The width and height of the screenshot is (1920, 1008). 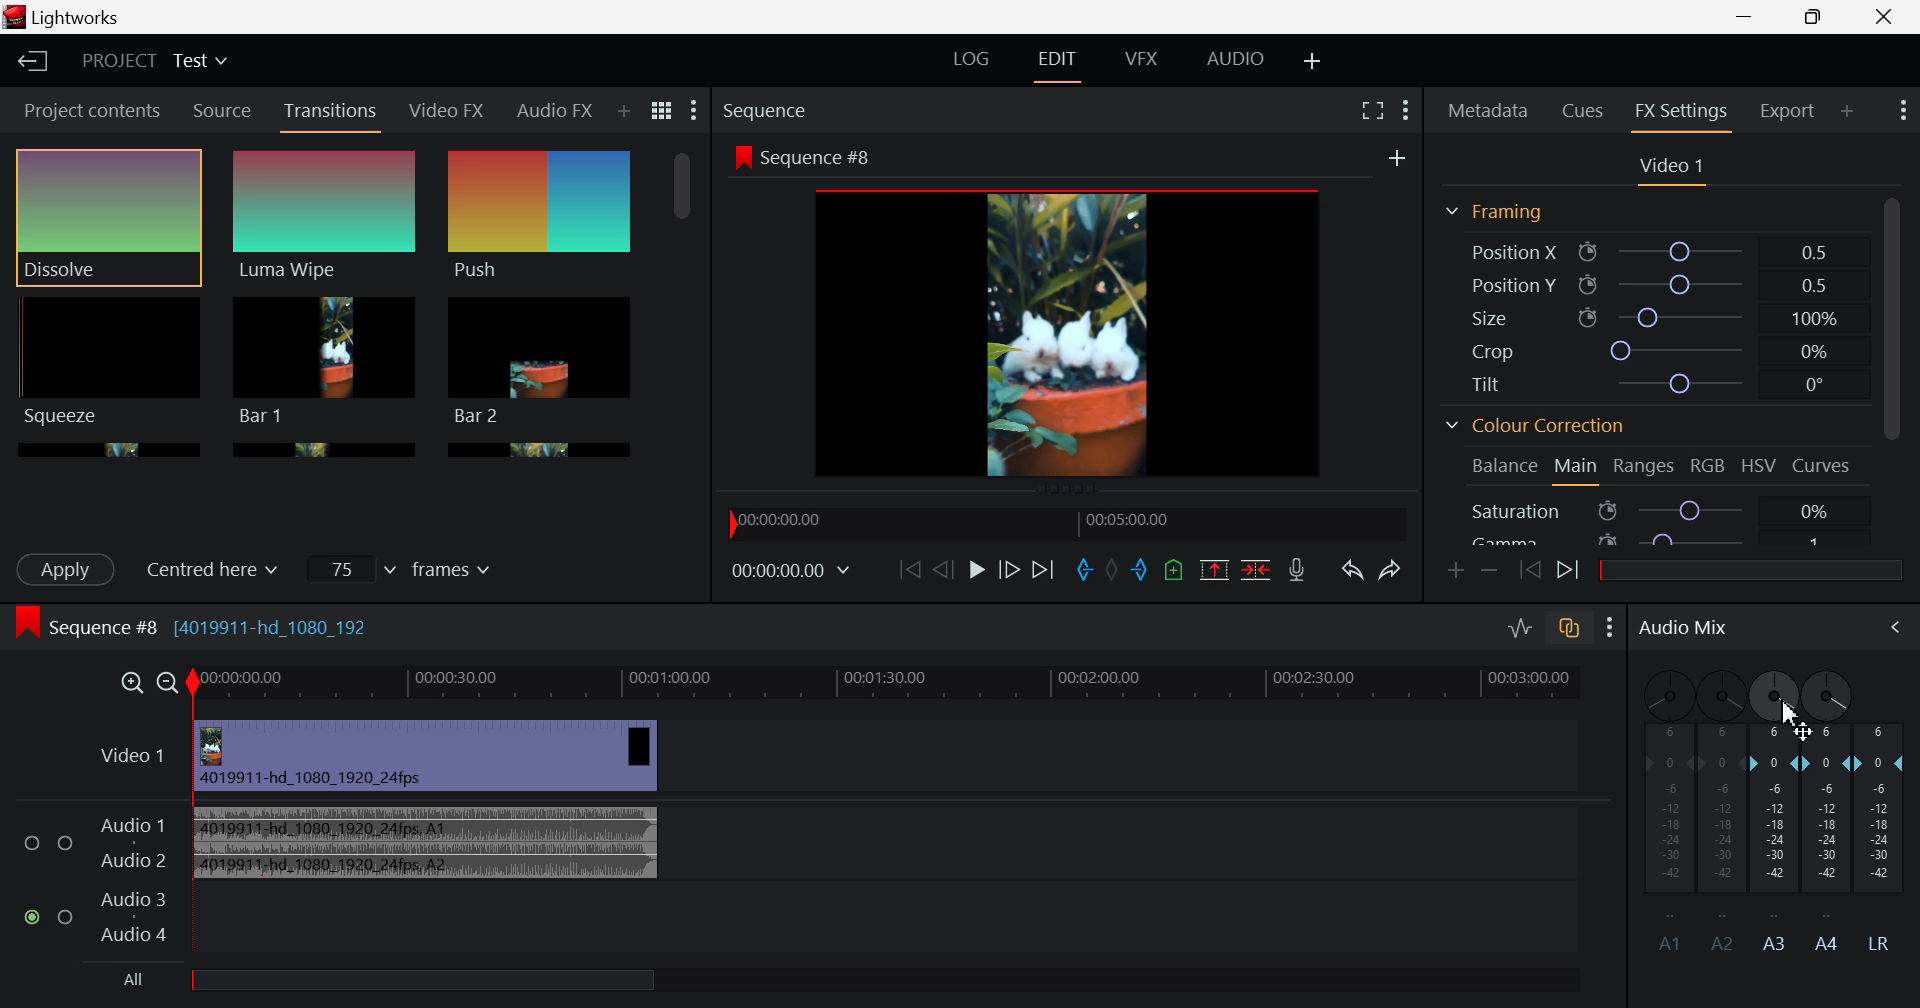 I want to click on Add Panel, so click(x=1848, y=110).